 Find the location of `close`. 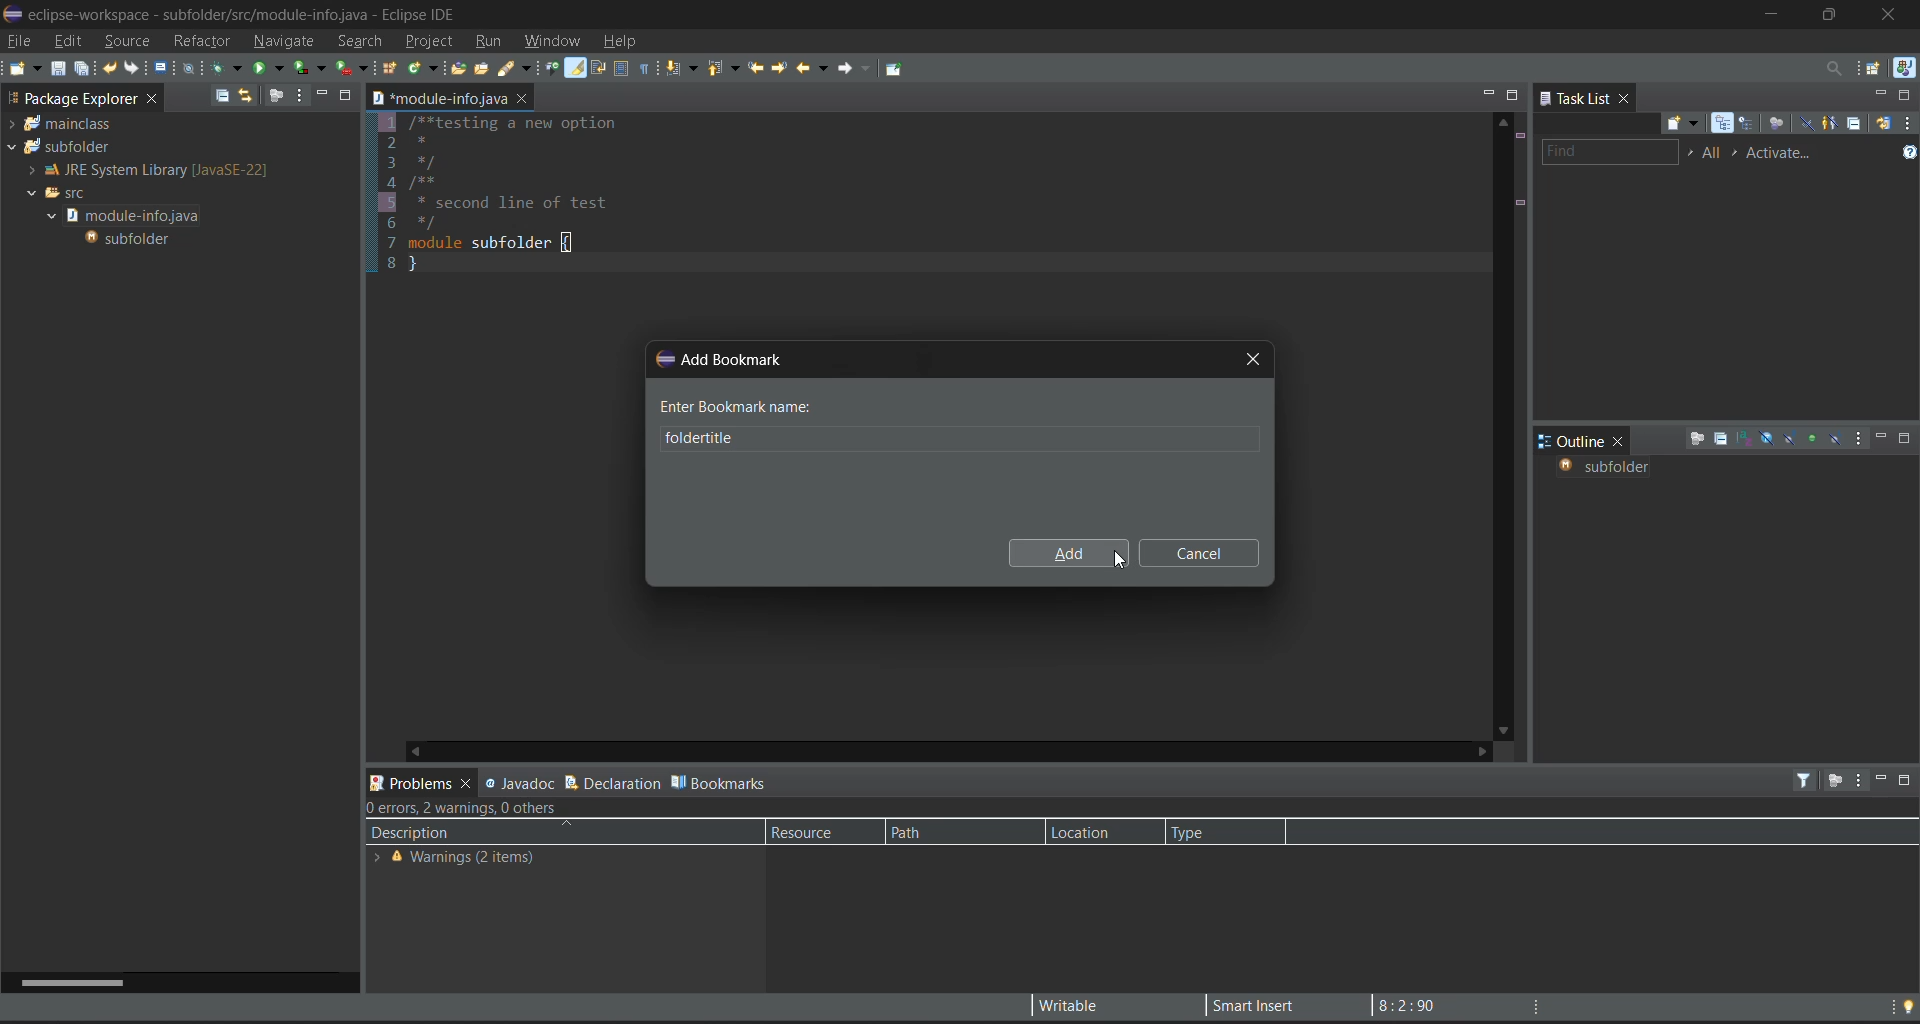

close is located at coordinates (1628, 100).